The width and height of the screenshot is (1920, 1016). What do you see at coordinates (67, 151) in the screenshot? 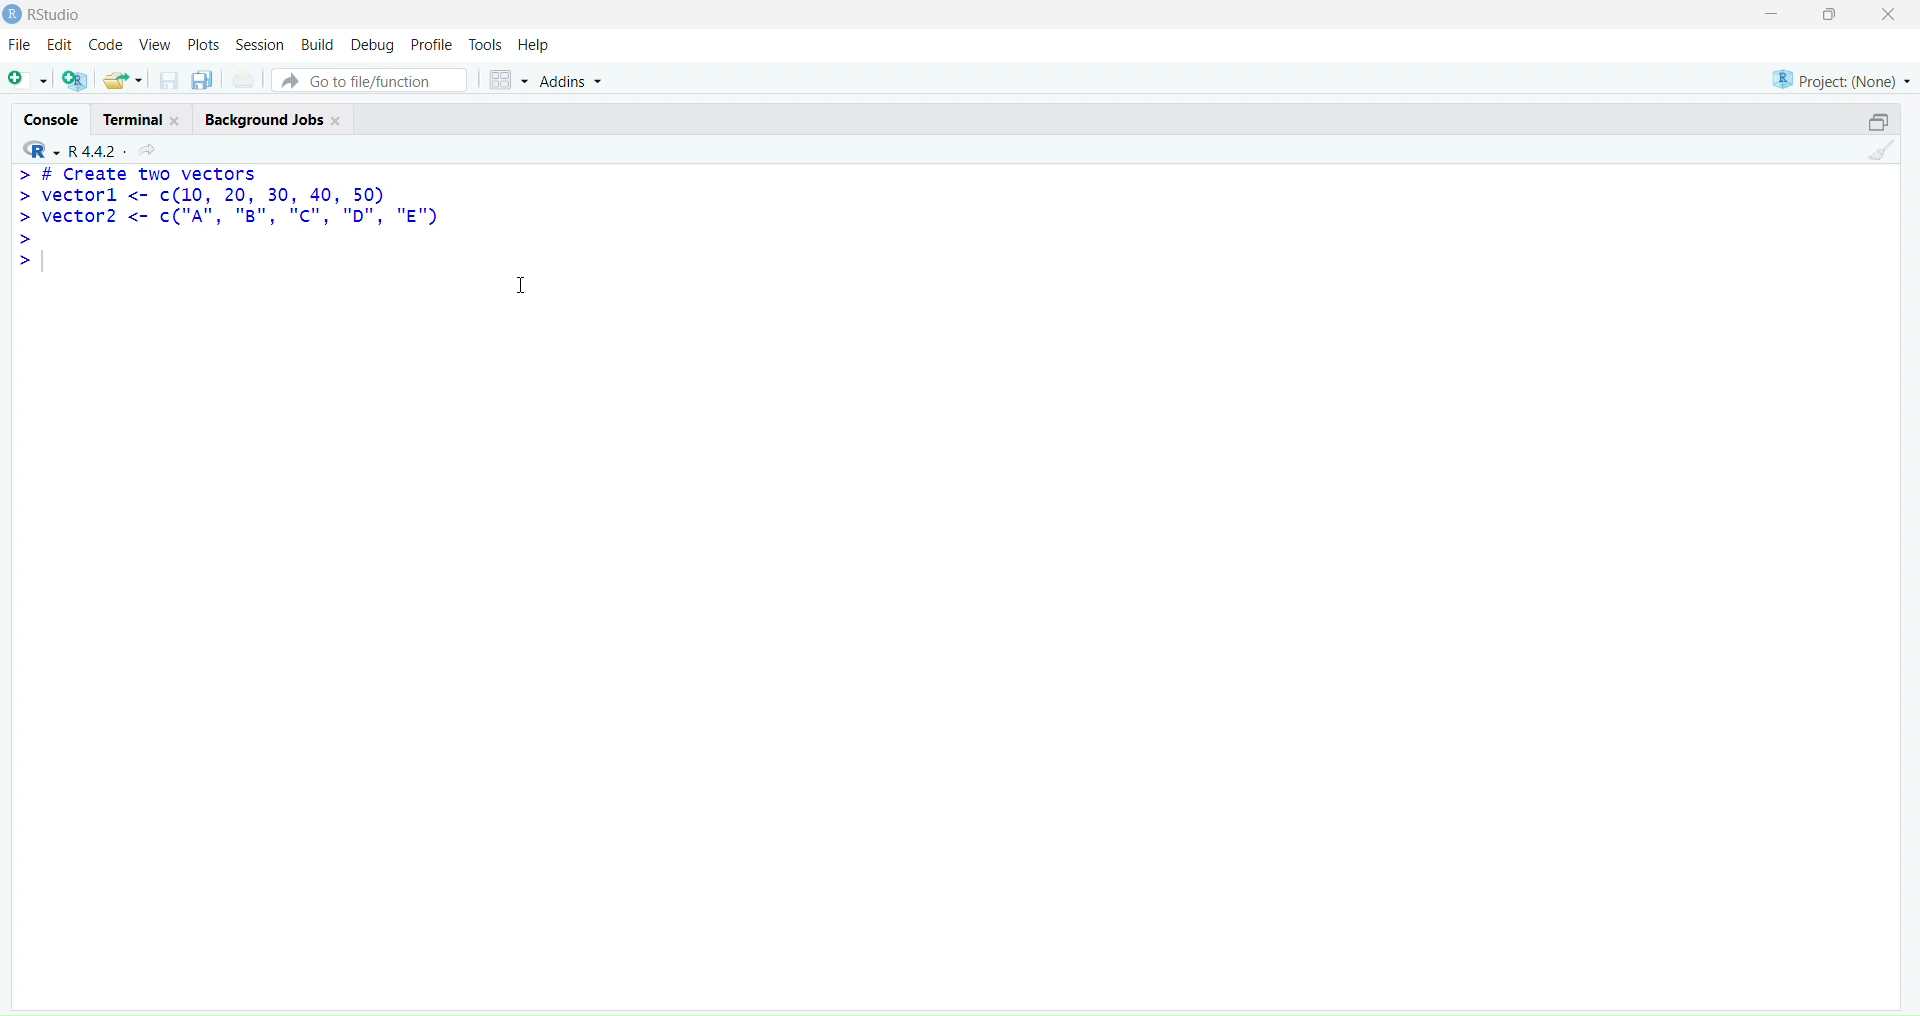
I see ` R 4.4.2` at bounding box center [67, 151].